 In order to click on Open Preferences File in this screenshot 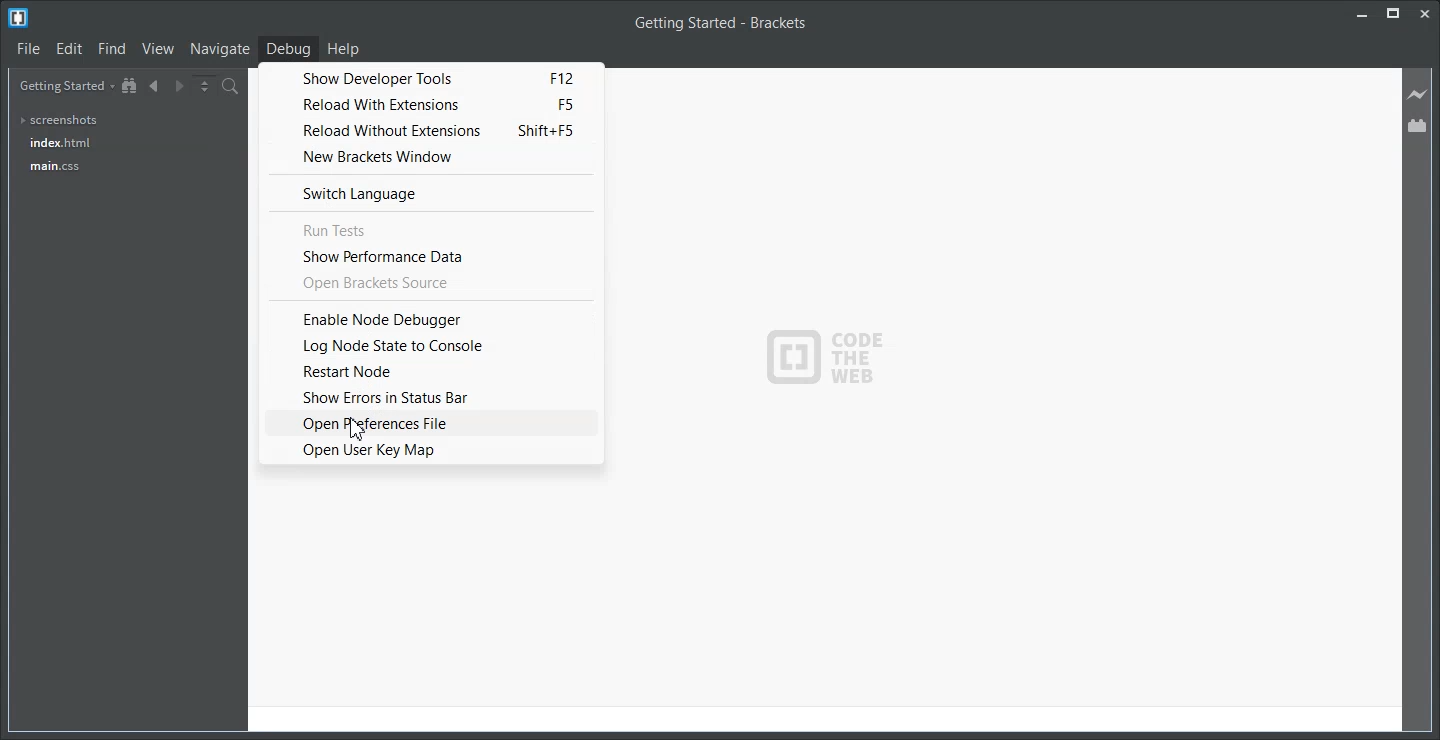, I will do `click(430, 422)`.